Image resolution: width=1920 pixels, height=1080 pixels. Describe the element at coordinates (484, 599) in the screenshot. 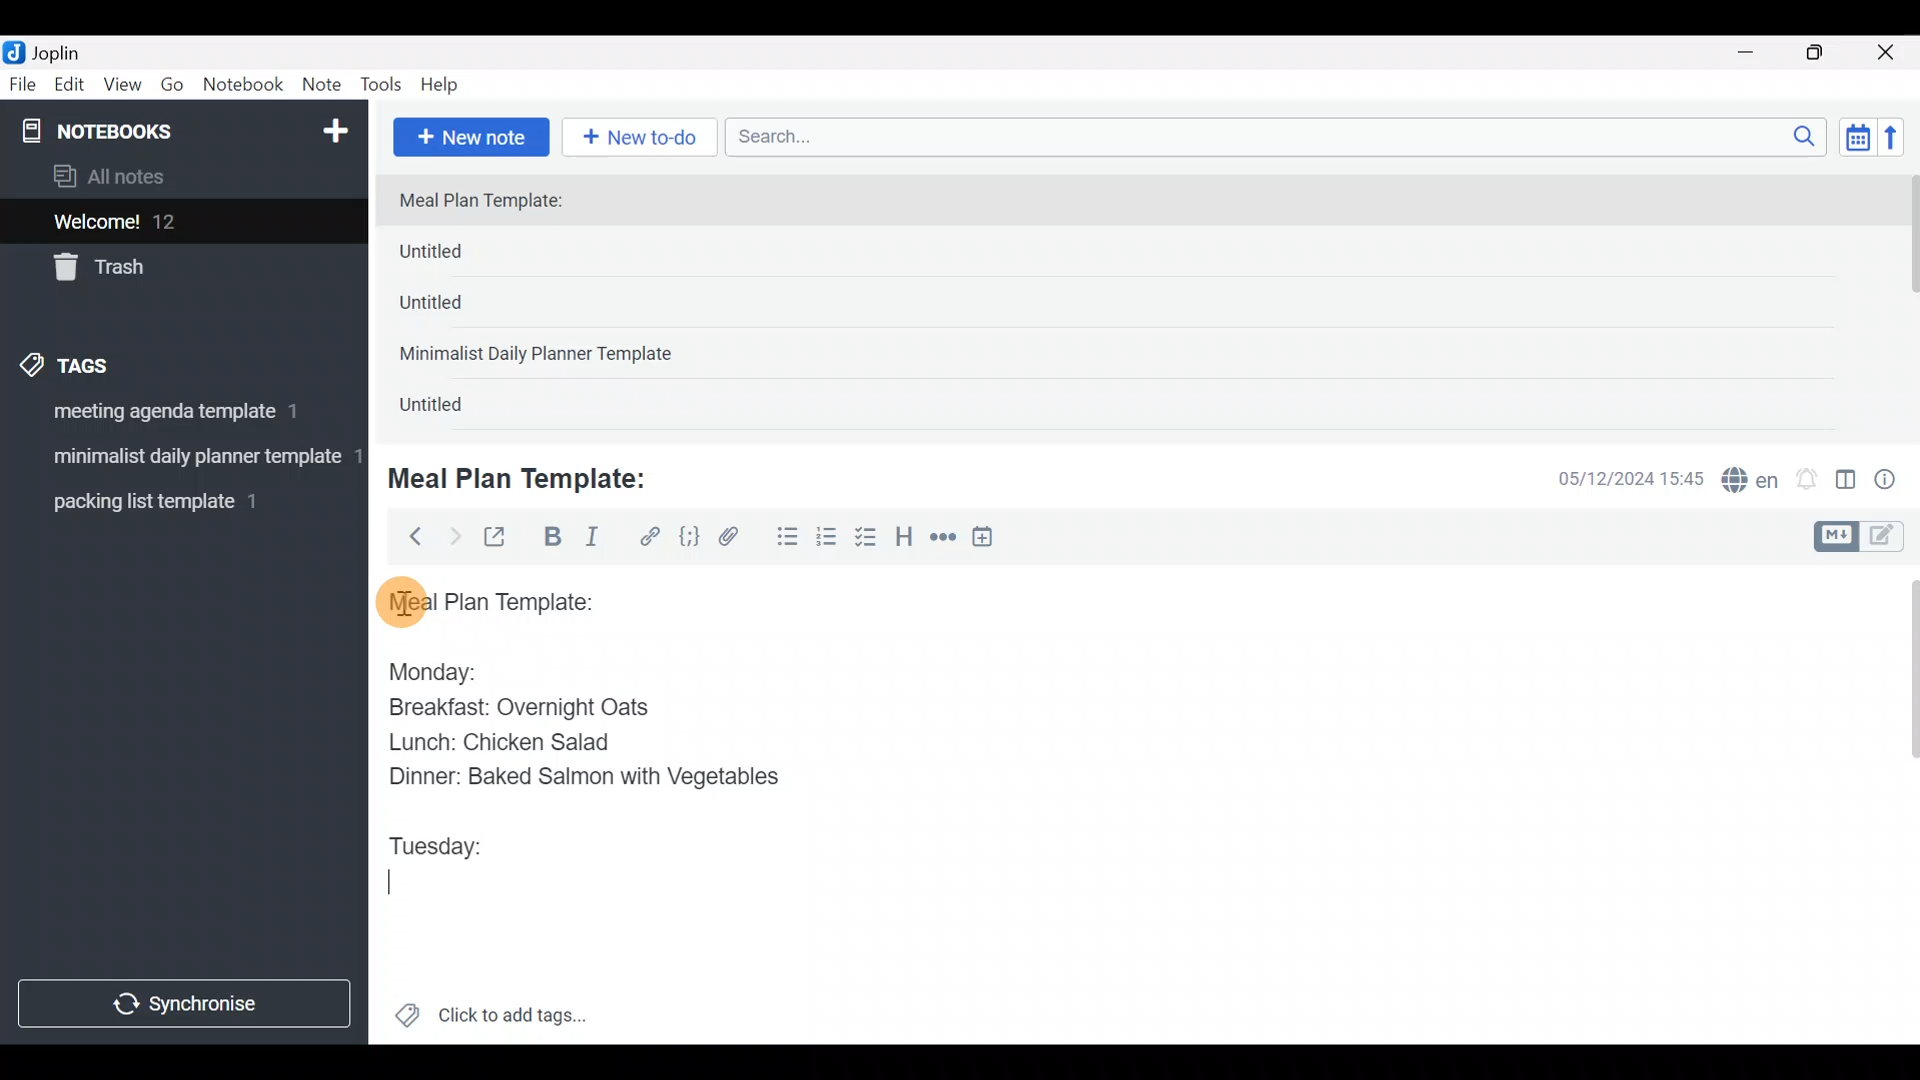

I see `Meal plan template` at that location.